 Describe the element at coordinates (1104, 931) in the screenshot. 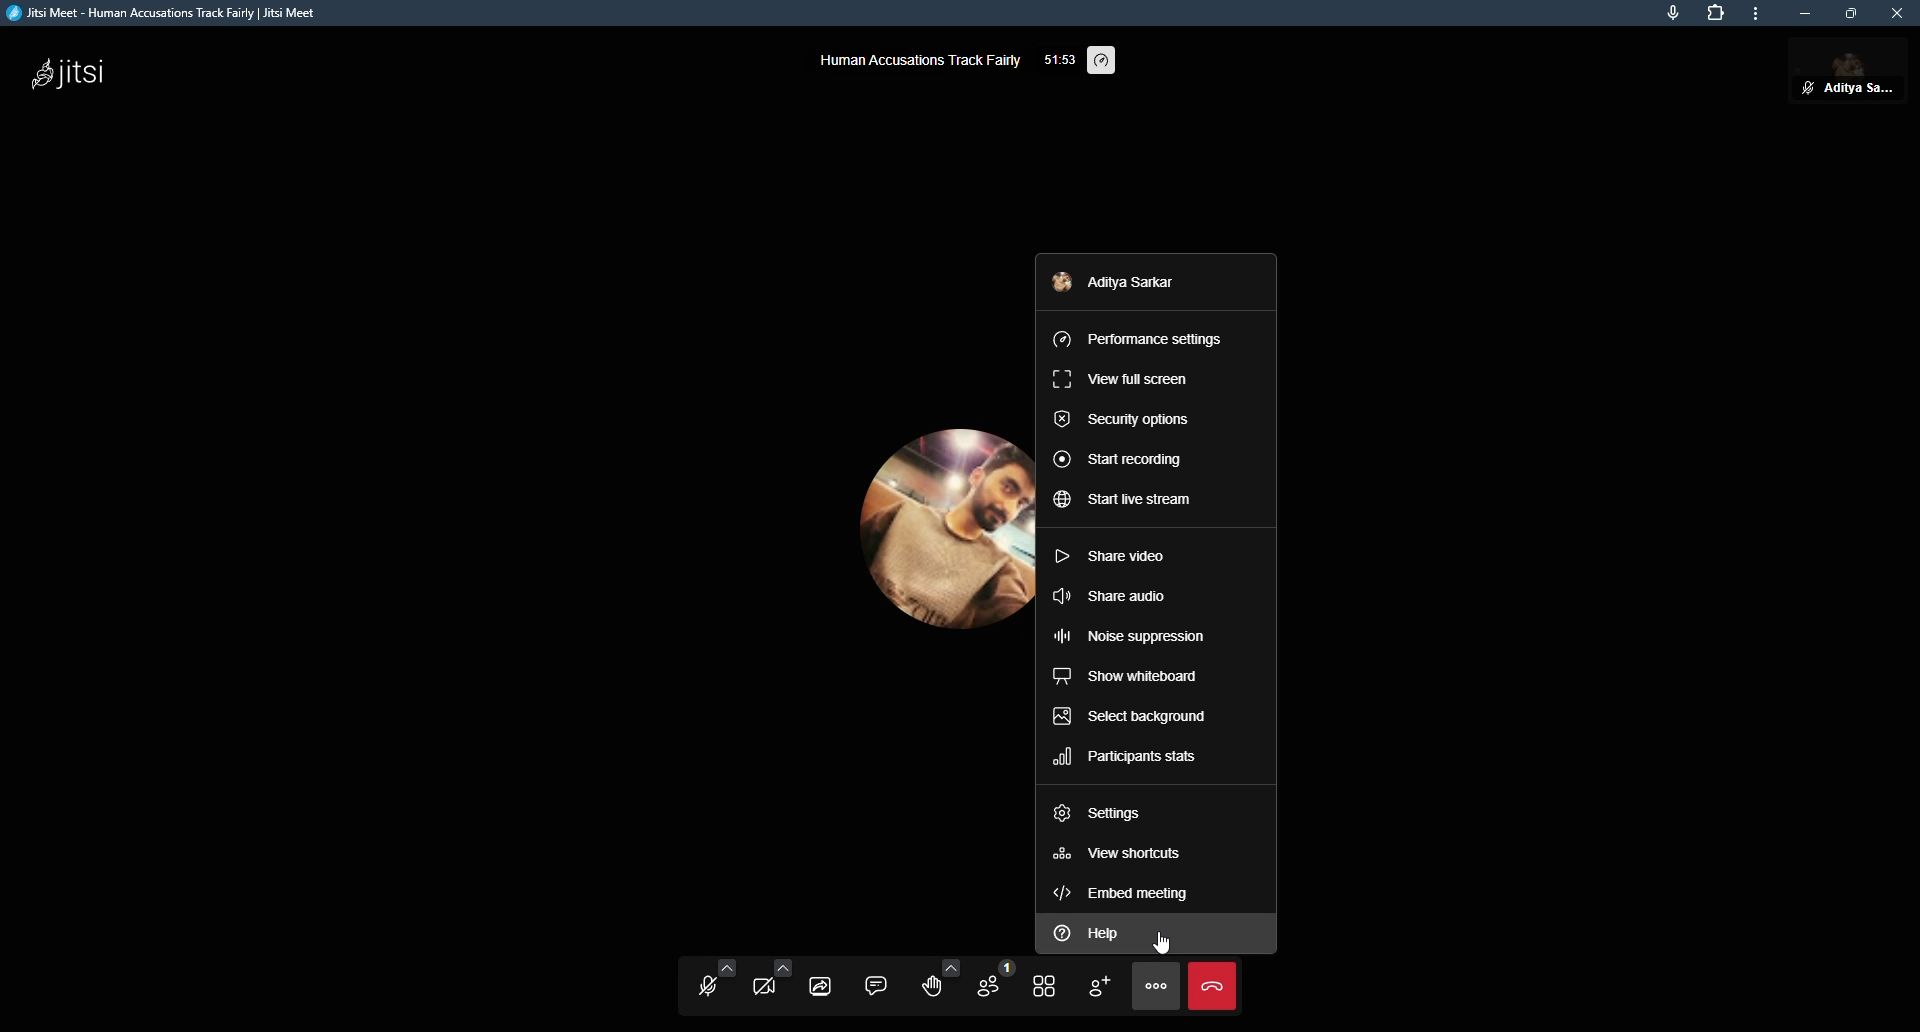

I see `help` at that location.